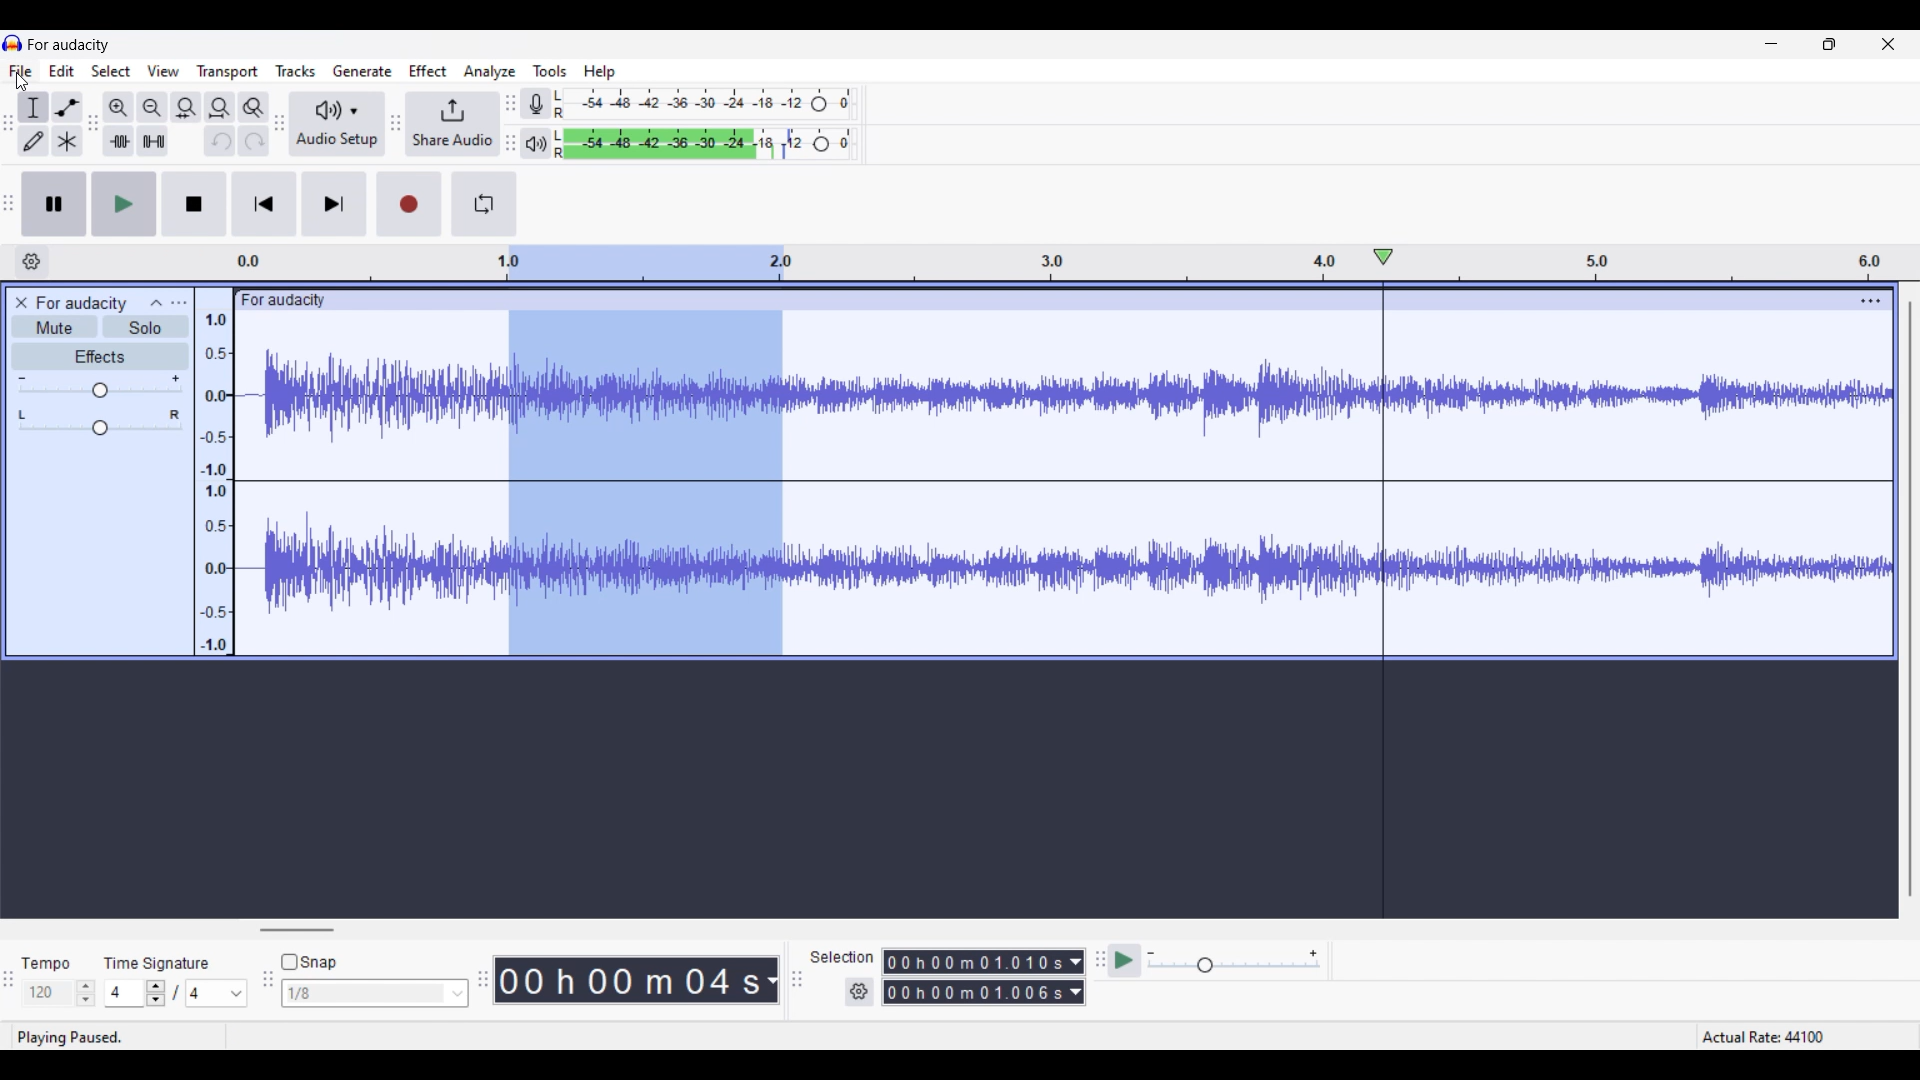 This screenshot has height=1080, width=1920. Describe the element at coordinates (228, 72) in the screenshot. I see `Transport menu` at that location.